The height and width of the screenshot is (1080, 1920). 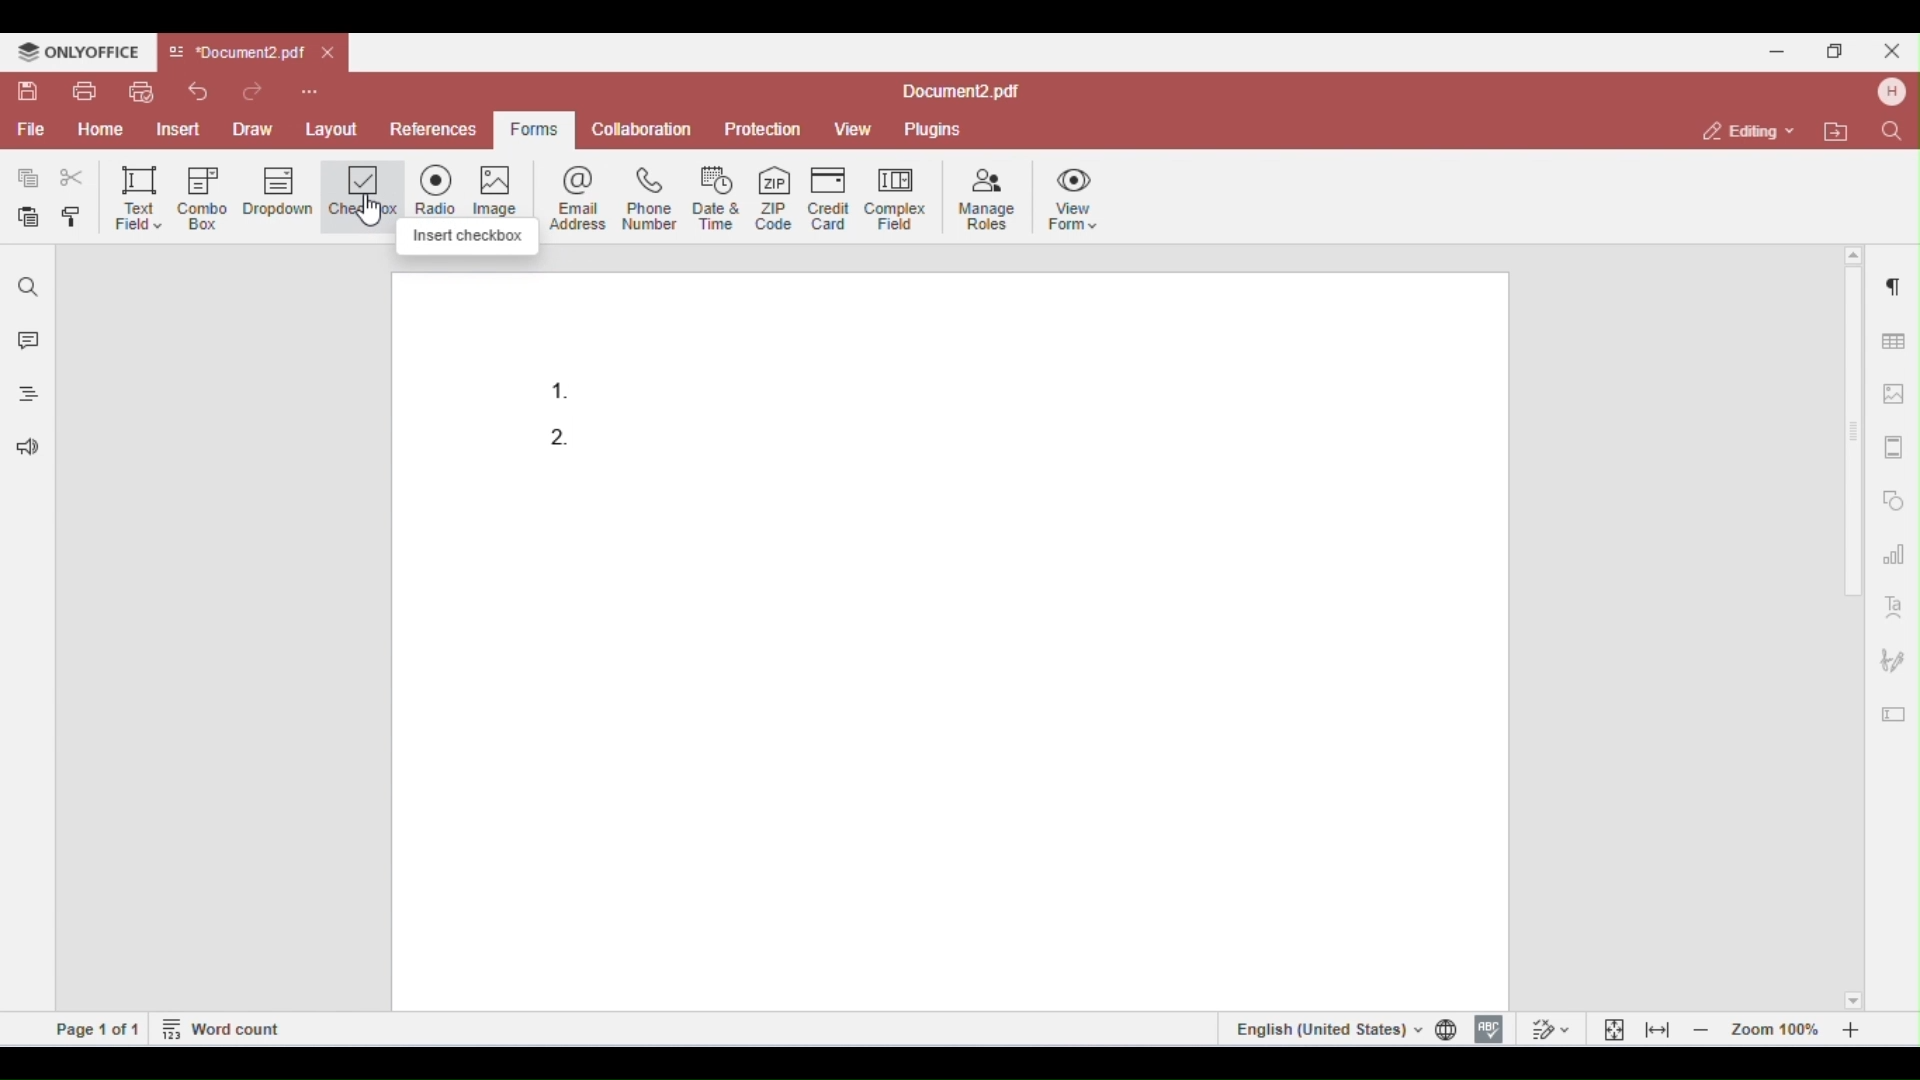 I want to click on drop down, so click(x=278, y=194).